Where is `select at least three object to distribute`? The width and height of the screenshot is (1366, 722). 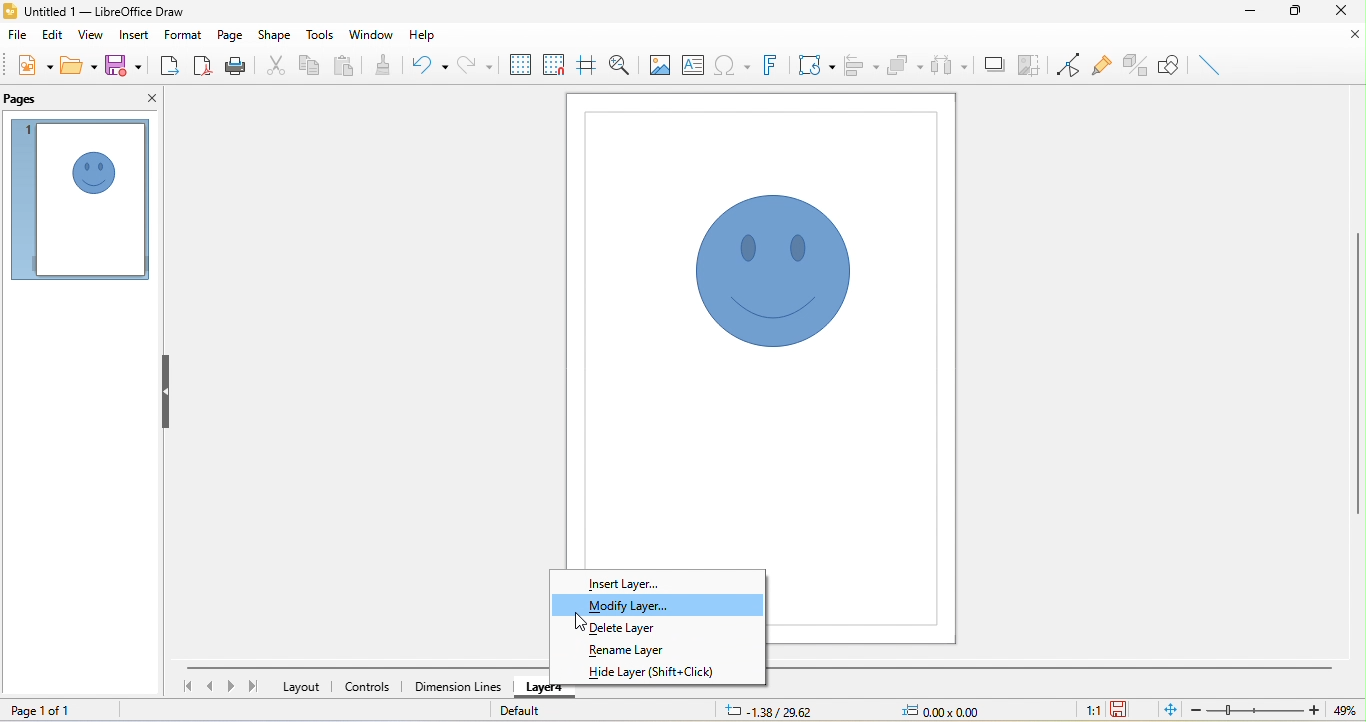 select at least three object to distribute is located at coordinates (949, 67).